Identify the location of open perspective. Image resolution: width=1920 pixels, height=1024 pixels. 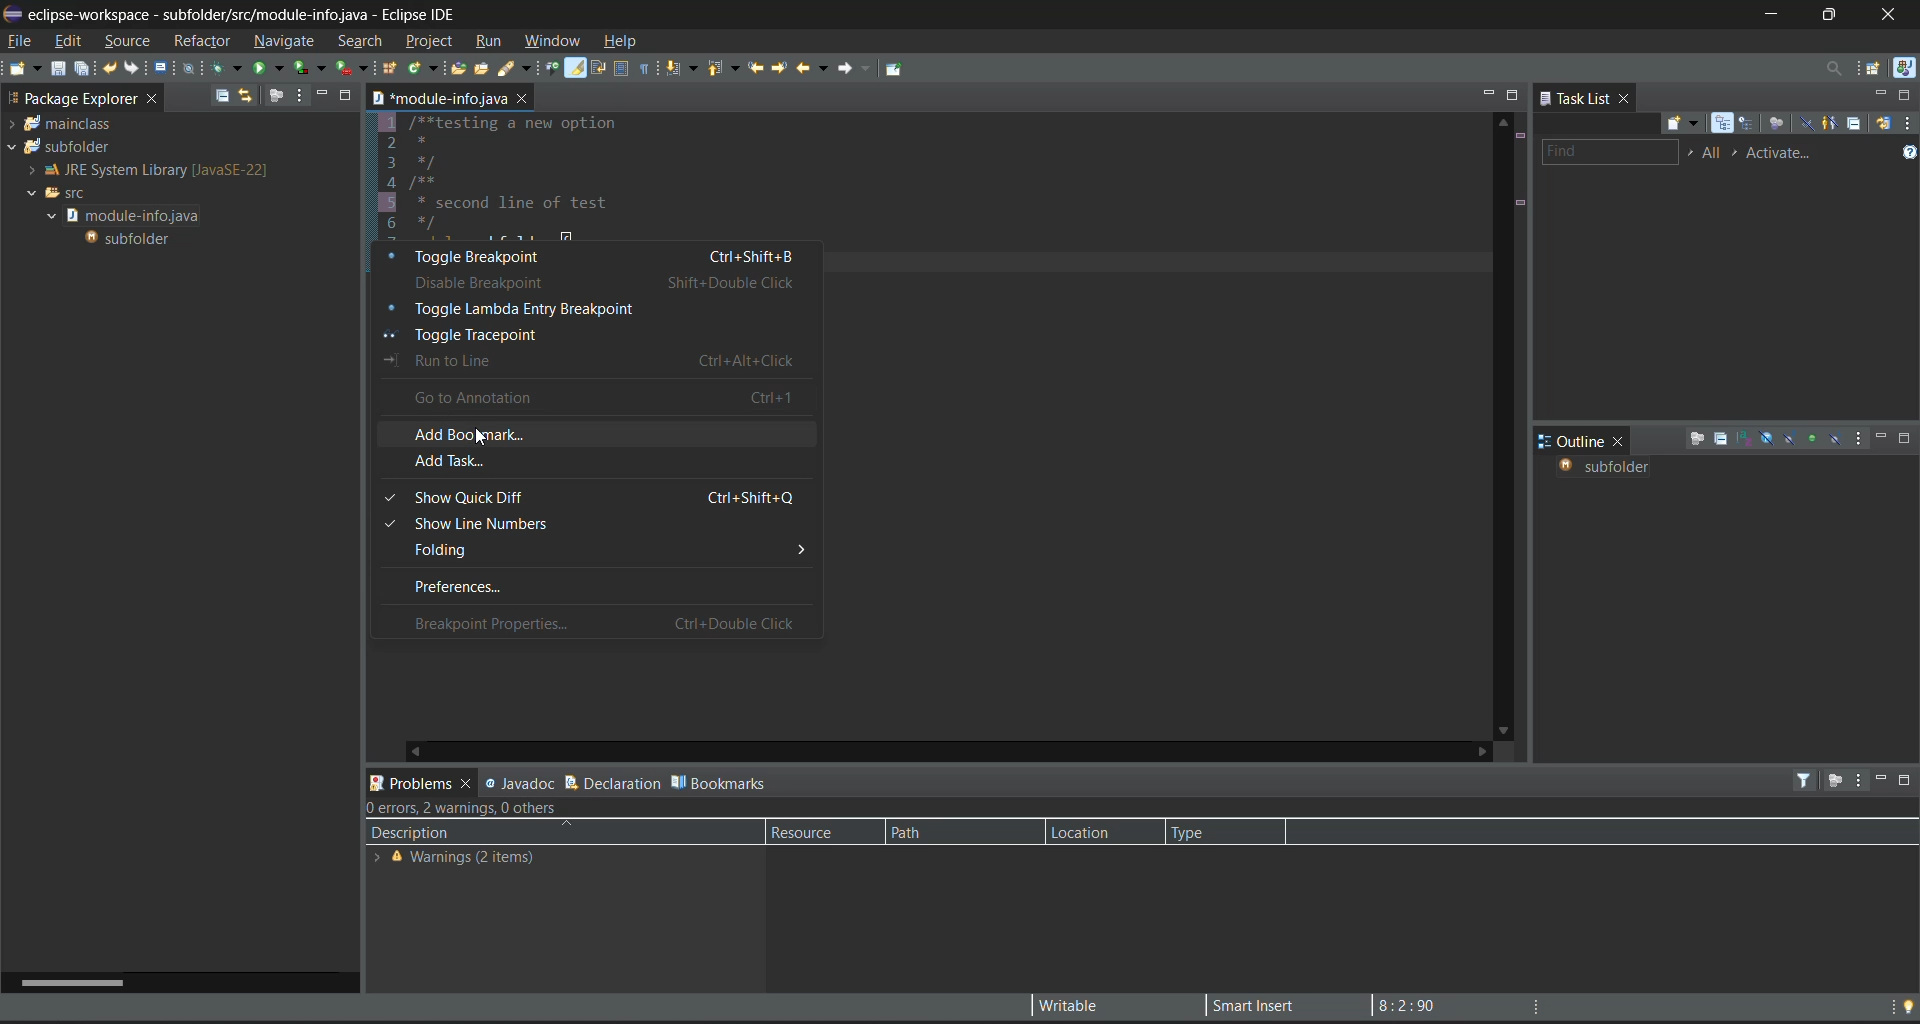
(1877, 70).